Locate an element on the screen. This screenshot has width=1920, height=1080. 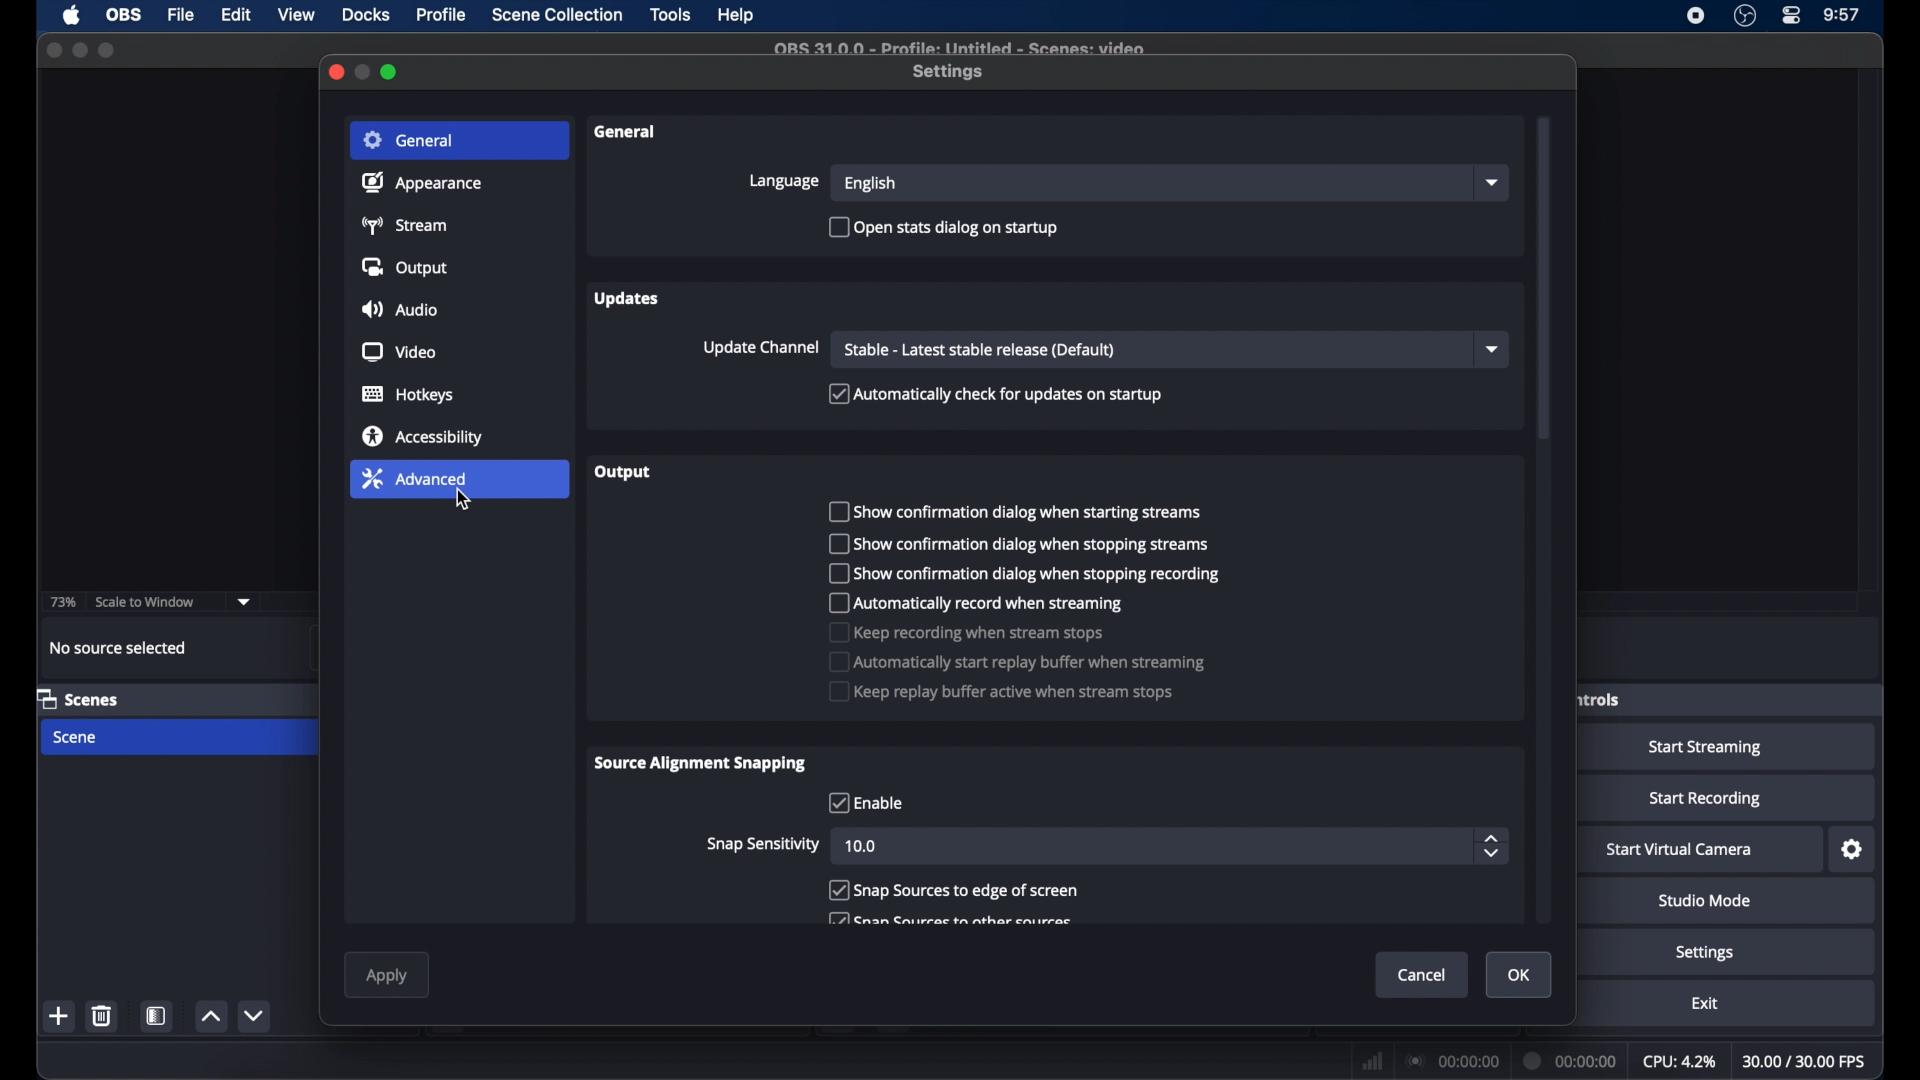
dropdown is located at coordinates (1494, 350).